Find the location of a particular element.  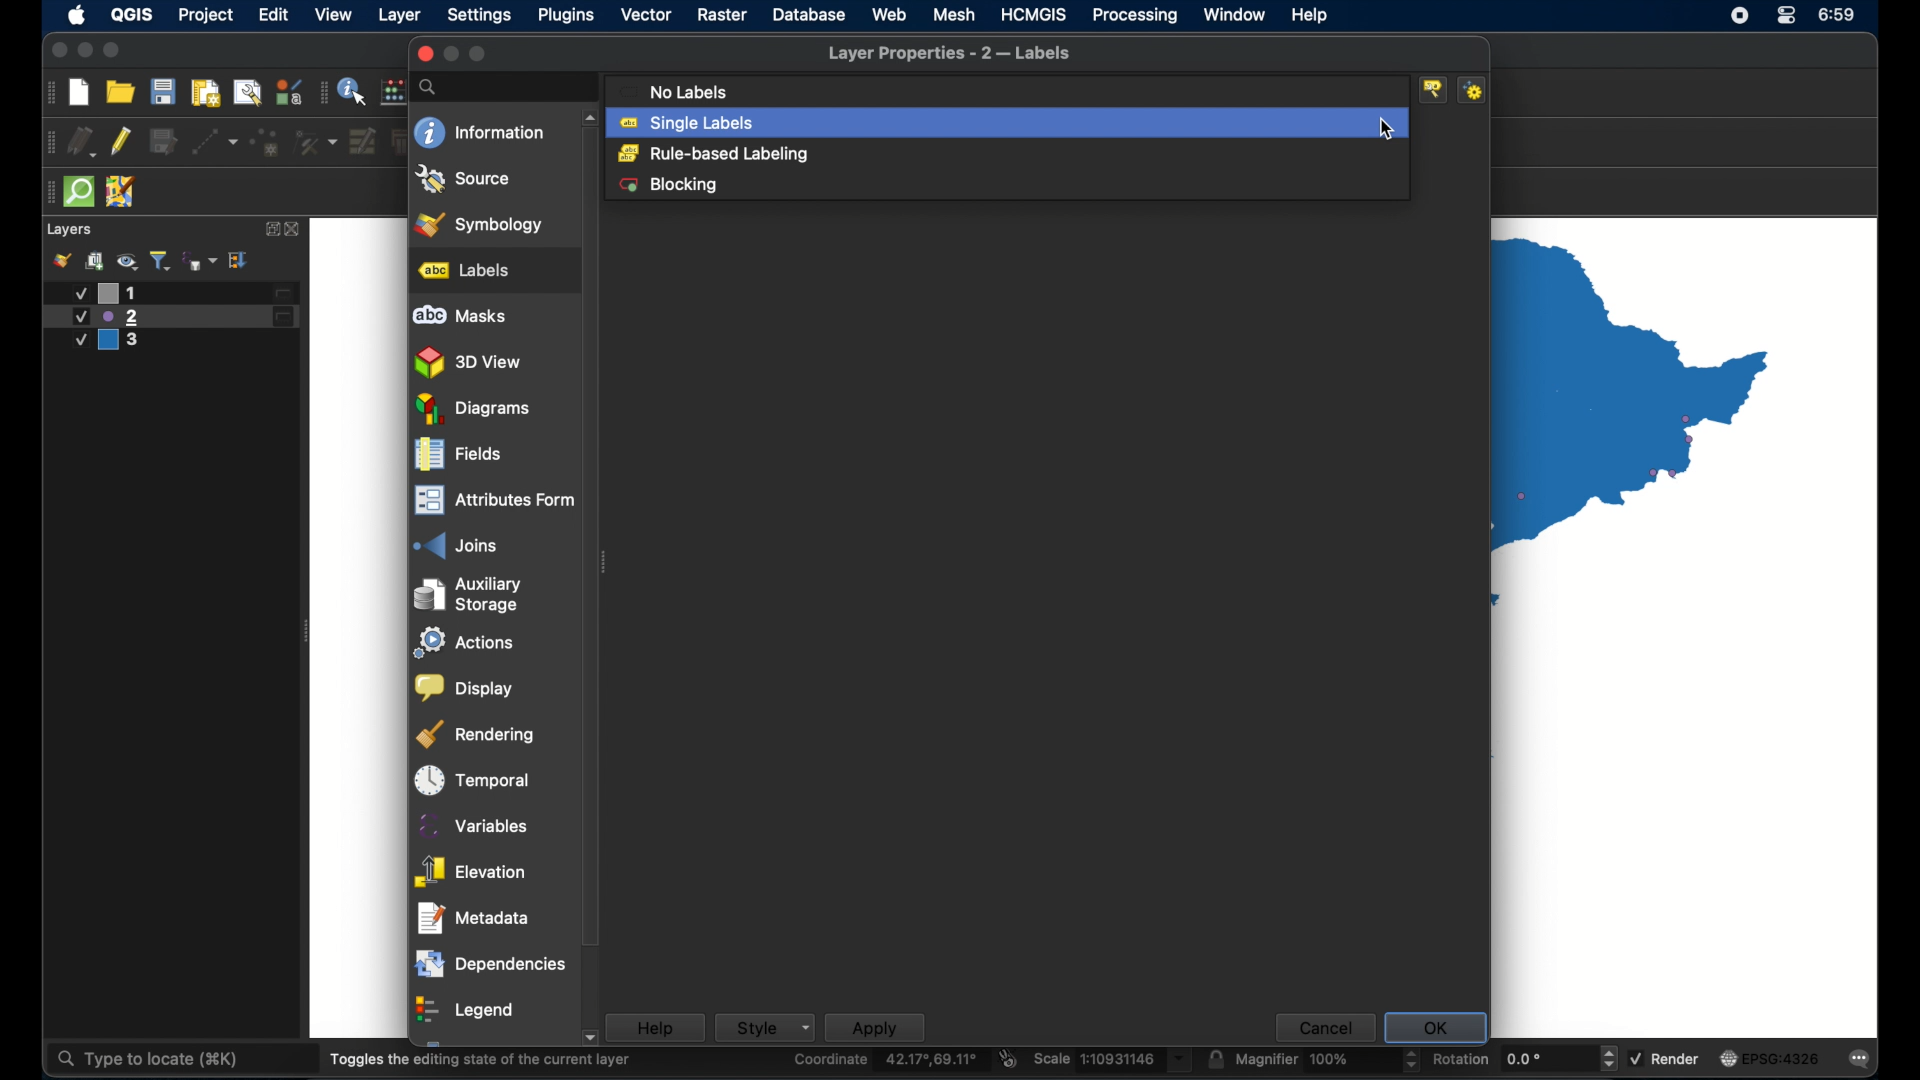

time is located at coordinates (1839, 16).